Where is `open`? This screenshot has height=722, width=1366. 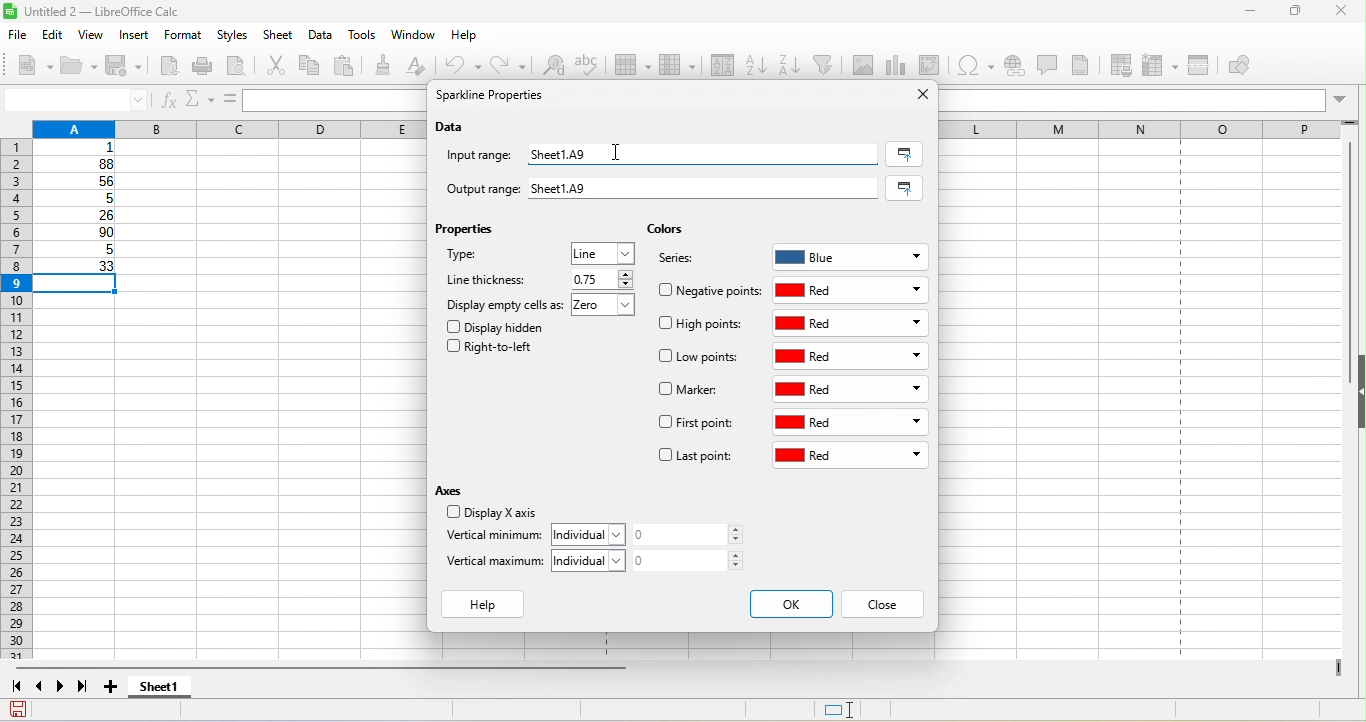 open is located at coordinates (80, 67).